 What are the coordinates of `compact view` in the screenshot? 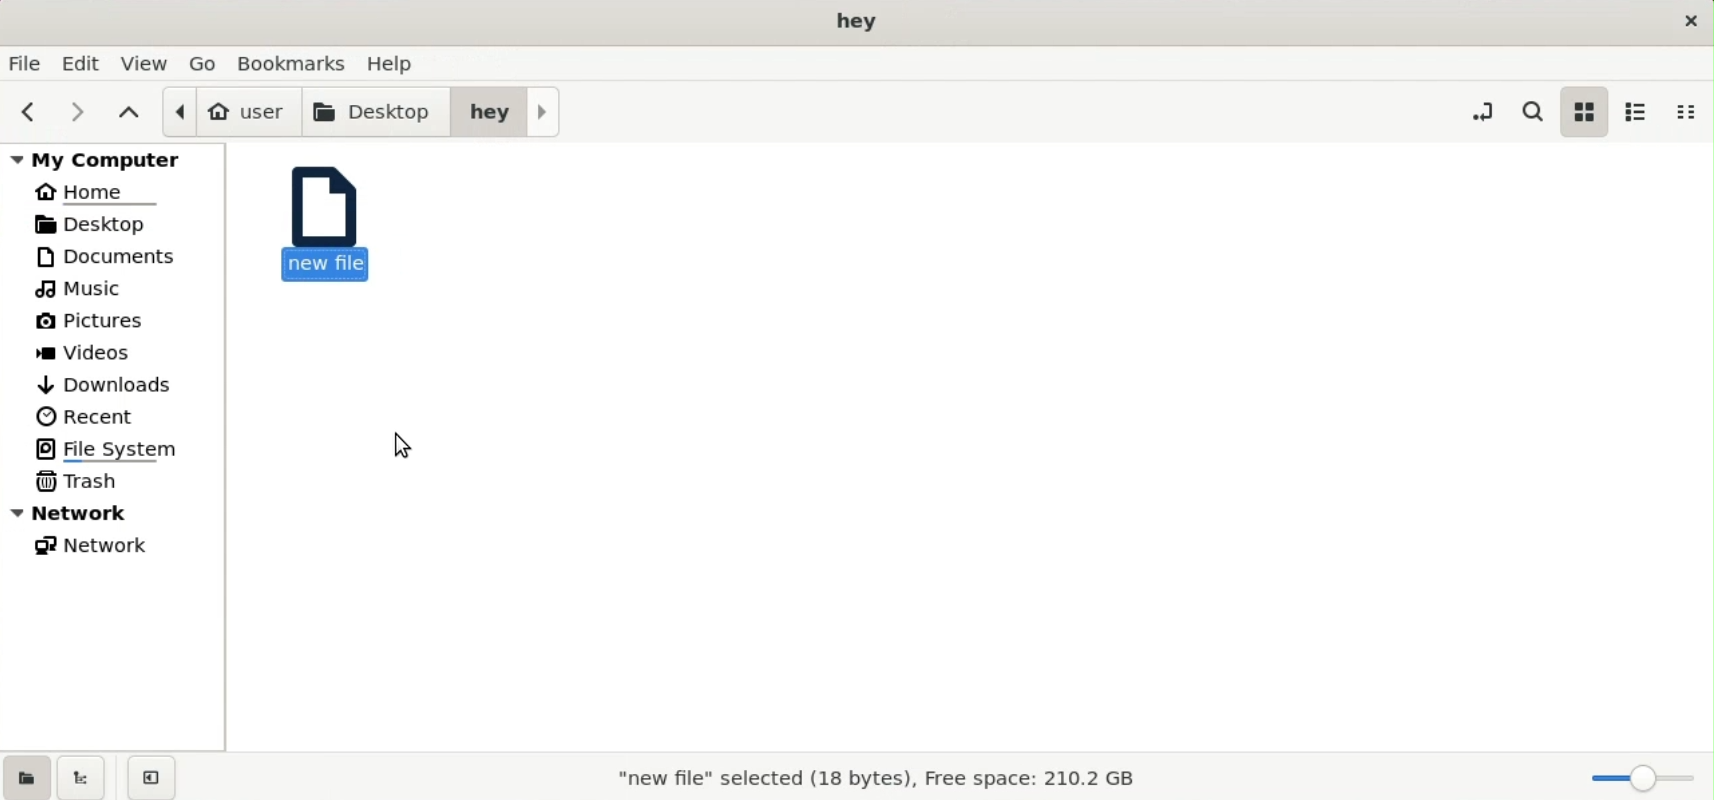 It's located at (1692, 112).